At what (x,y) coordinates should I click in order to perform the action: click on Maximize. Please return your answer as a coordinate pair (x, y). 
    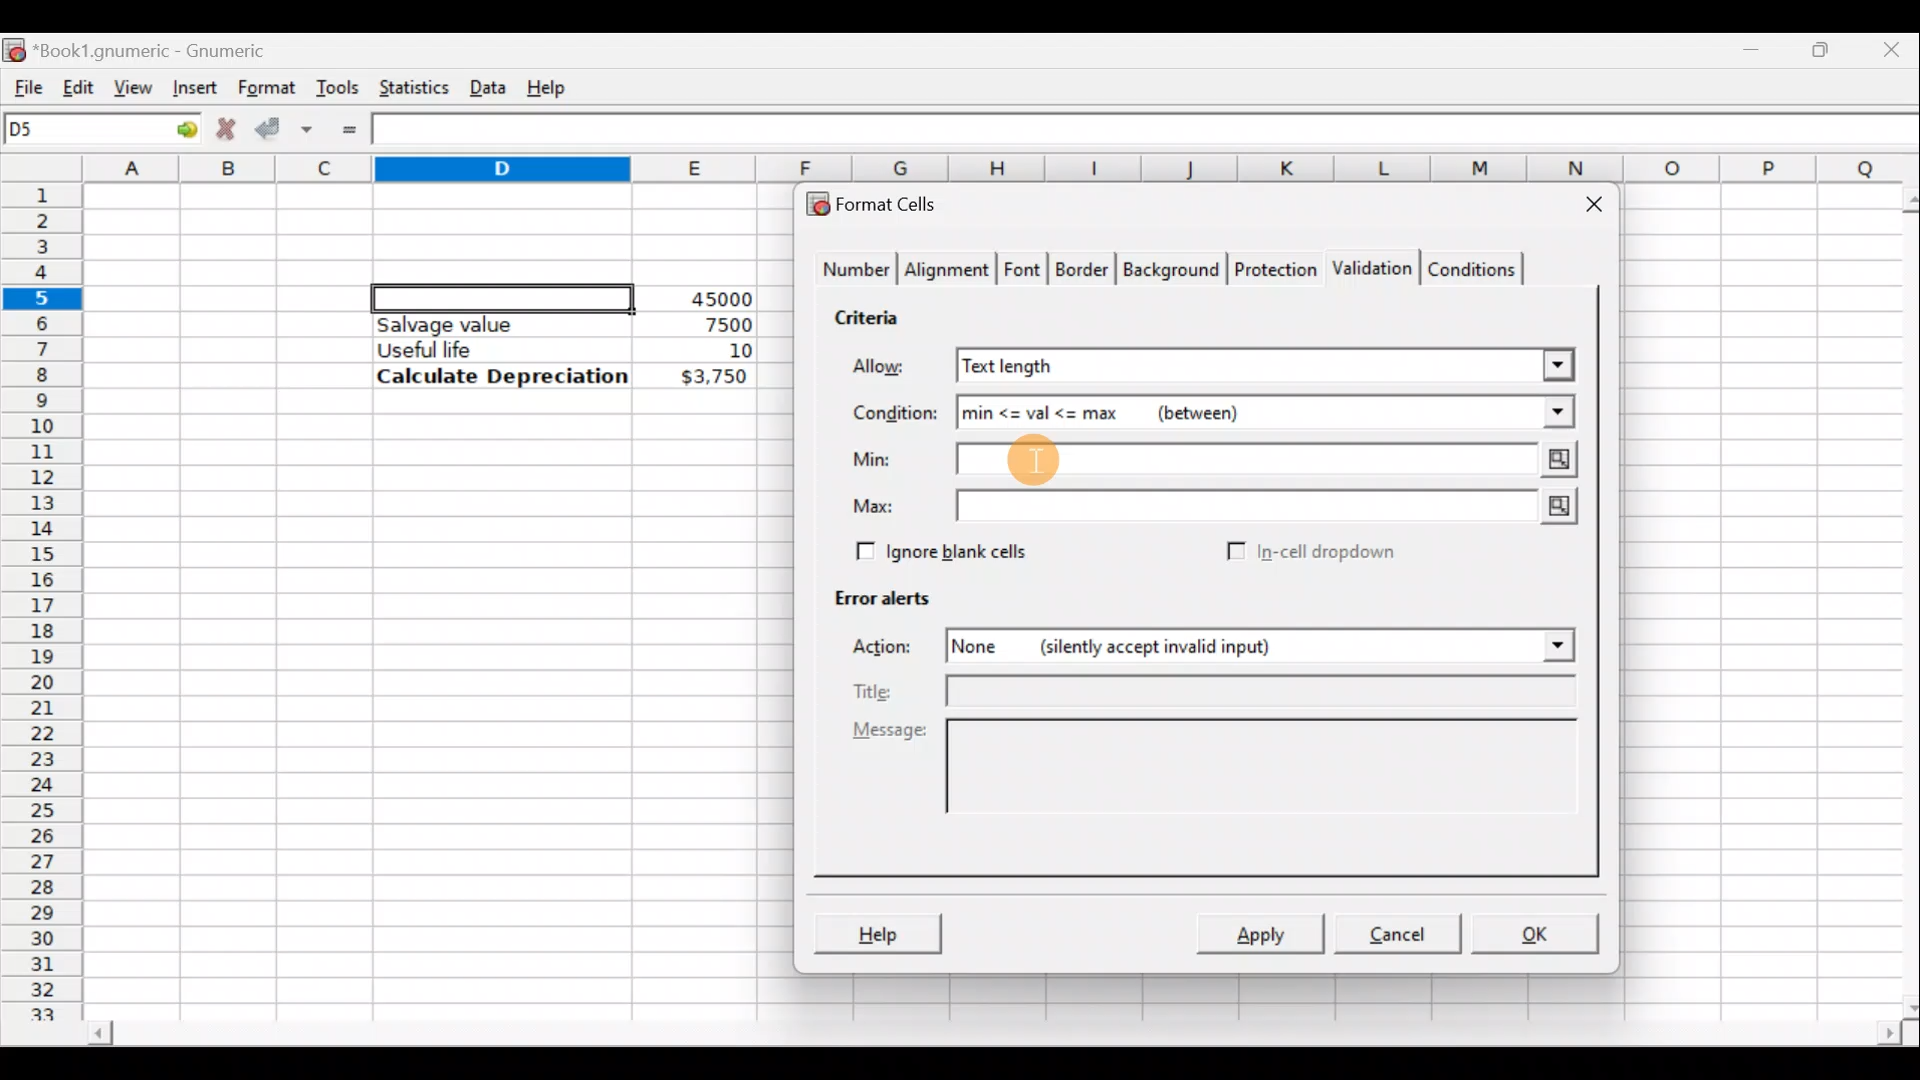
    Looking at the image, I should click on (1825, 46).